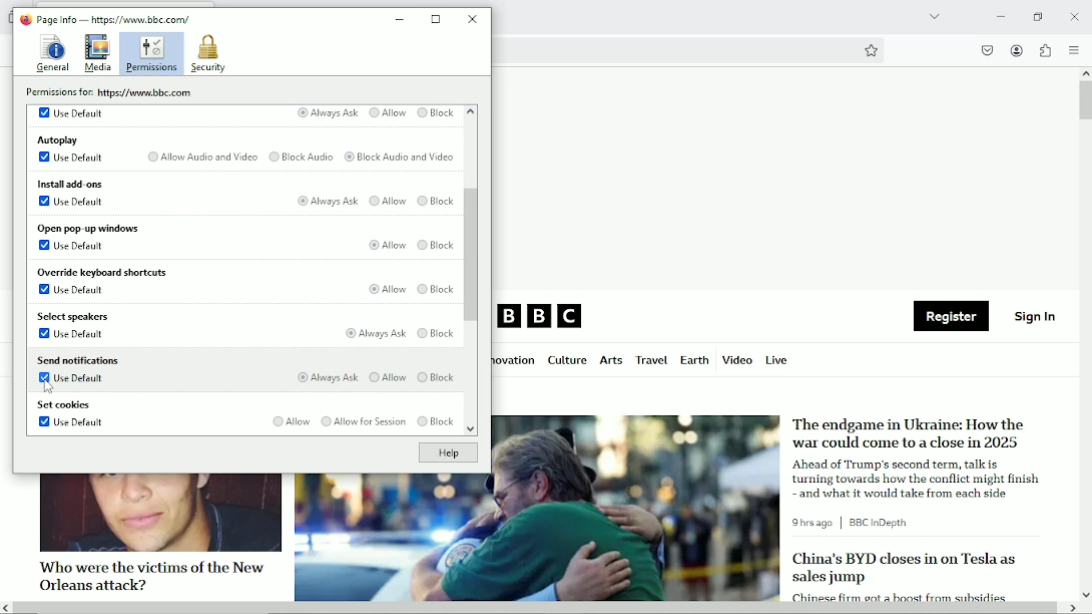 The image size is (1092, 614). What do you see at coordinates (904, 568) in the screenshot?
I see `China's BYD closes in on Tesla as sales jump` at bounding box center [904, 568].